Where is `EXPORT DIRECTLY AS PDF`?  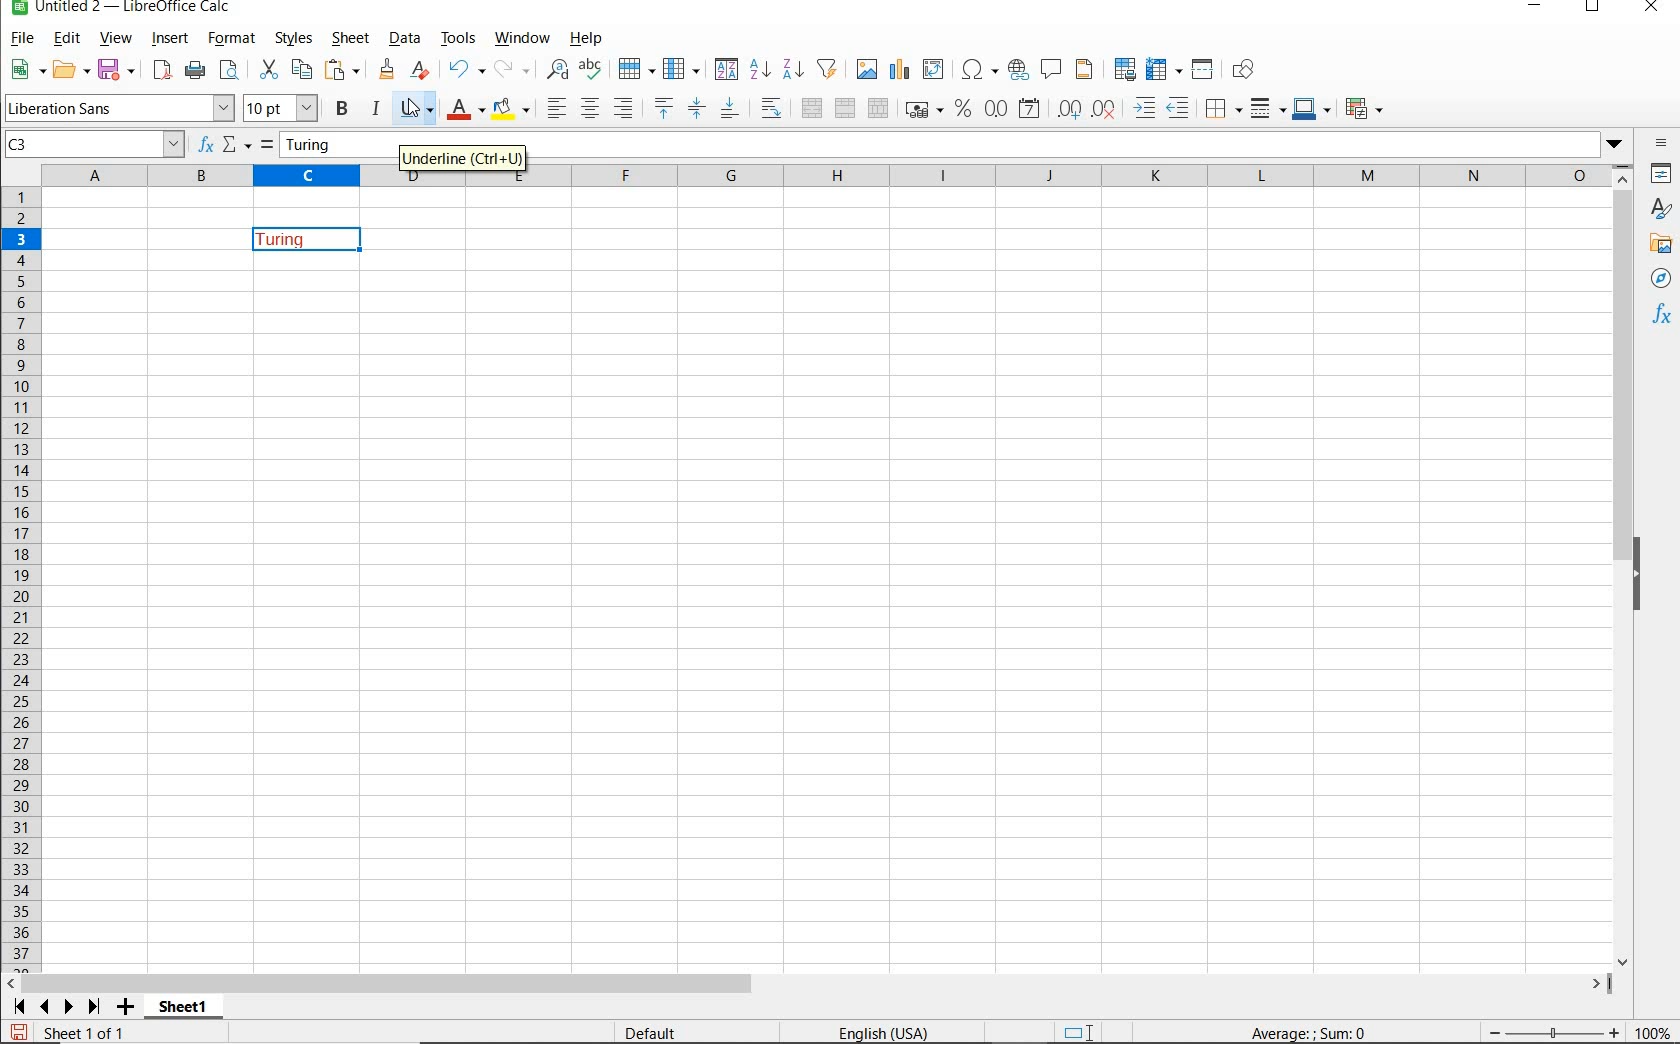
EXPORT DIRECTLY AS PDF is located at coordinates (162, 70).